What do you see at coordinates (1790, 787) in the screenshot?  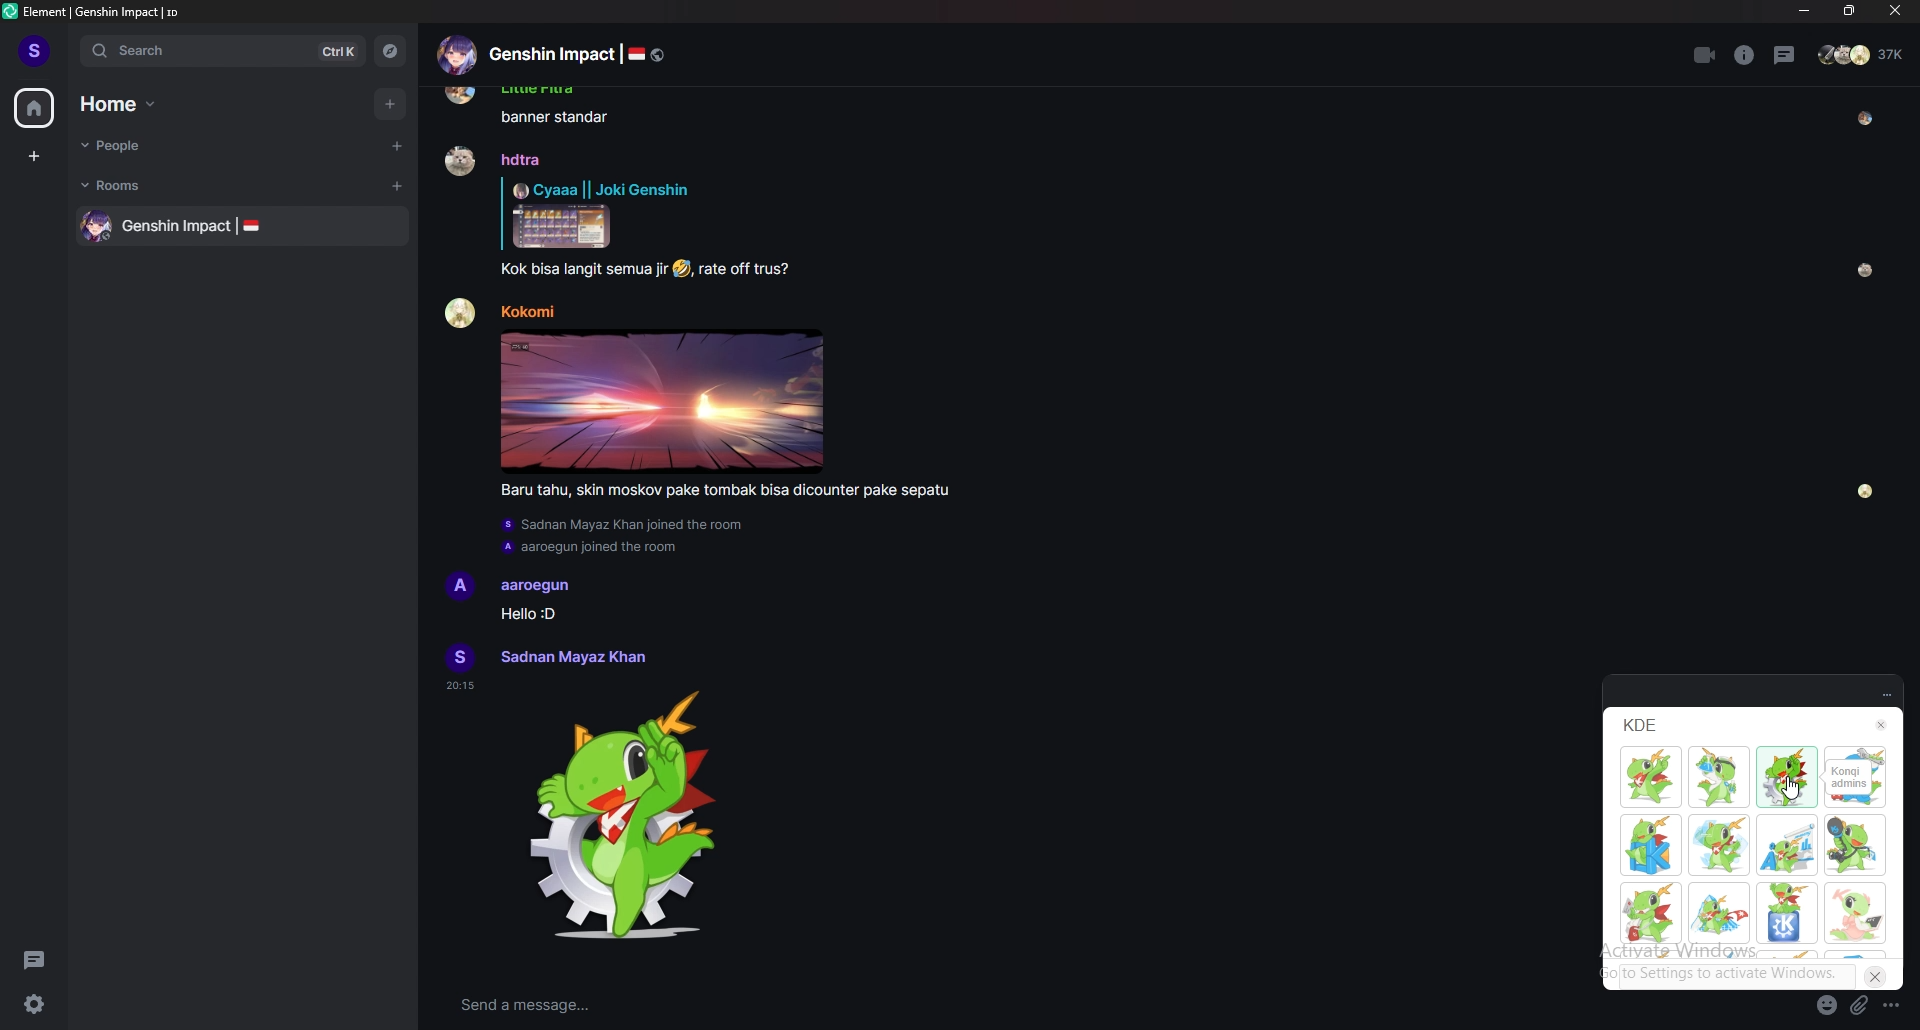 I see `Cursor` at bounding box center [1790, 787].